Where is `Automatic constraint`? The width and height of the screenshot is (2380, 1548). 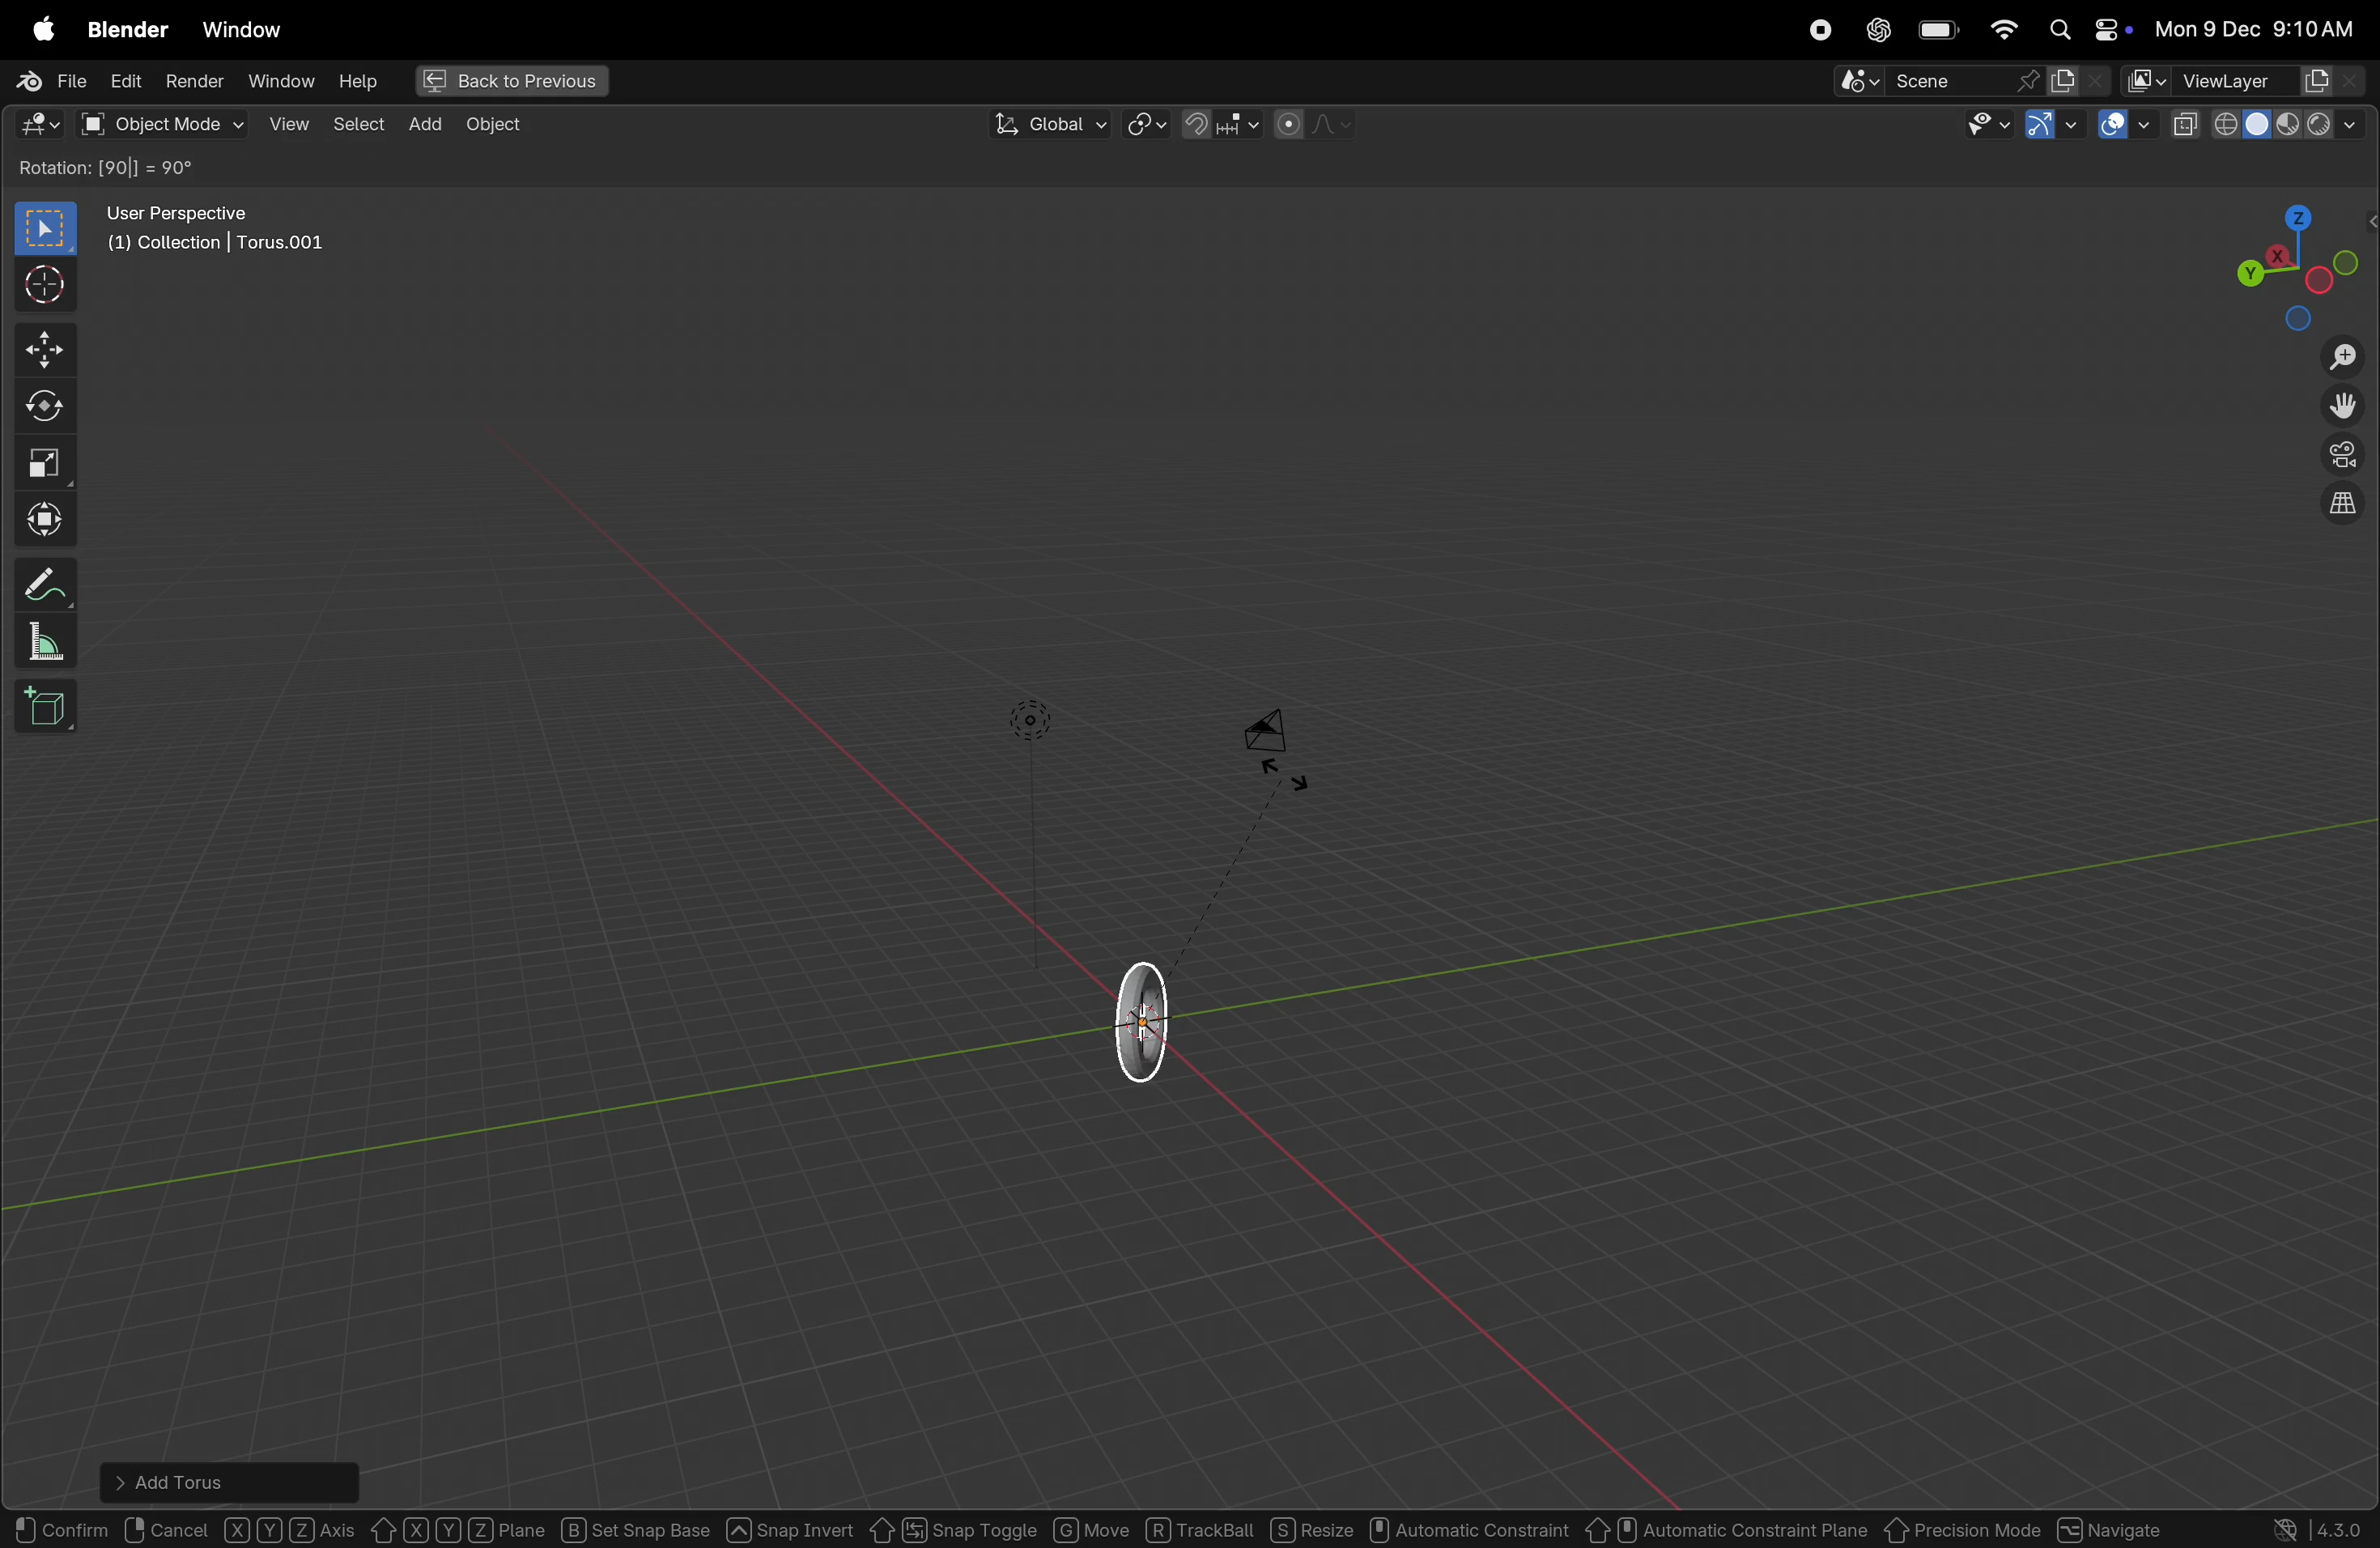 Automatic constraint is located at coordinates (1472, 1531).